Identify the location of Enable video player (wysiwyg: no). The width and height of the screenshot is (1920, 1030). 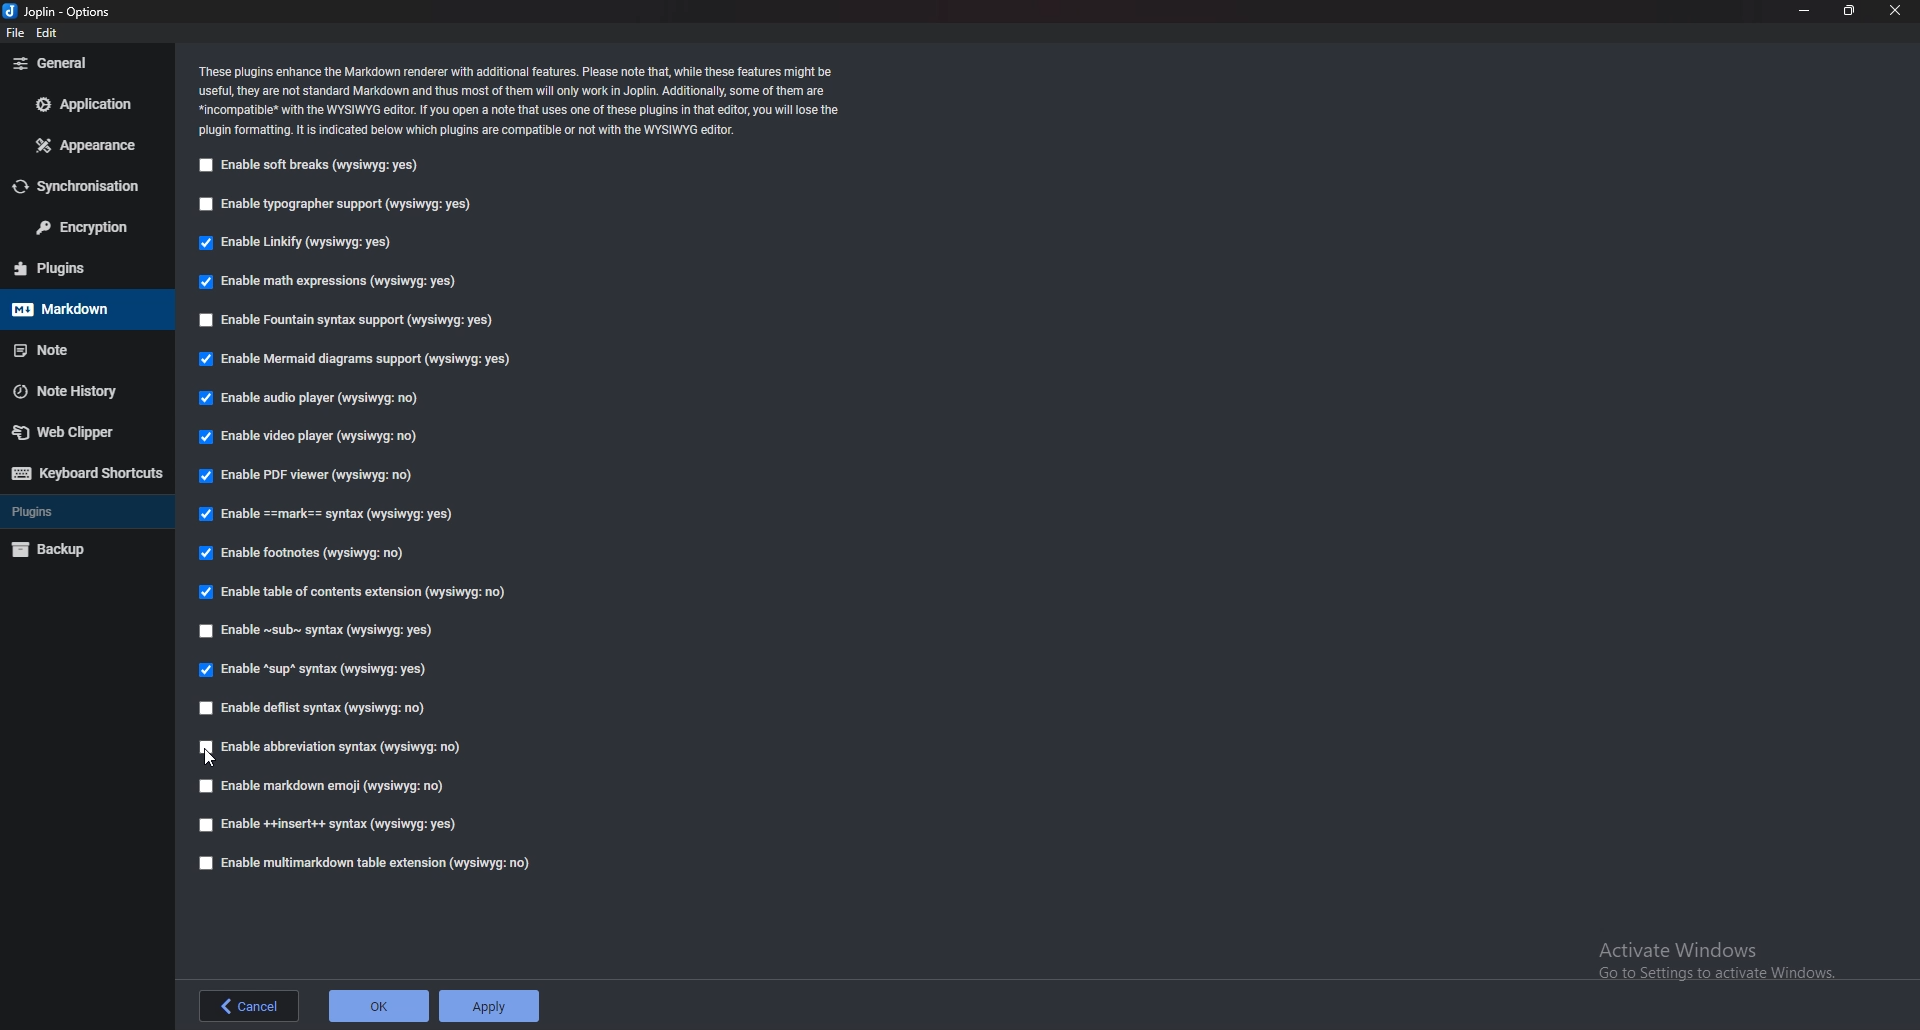
(316, 435).